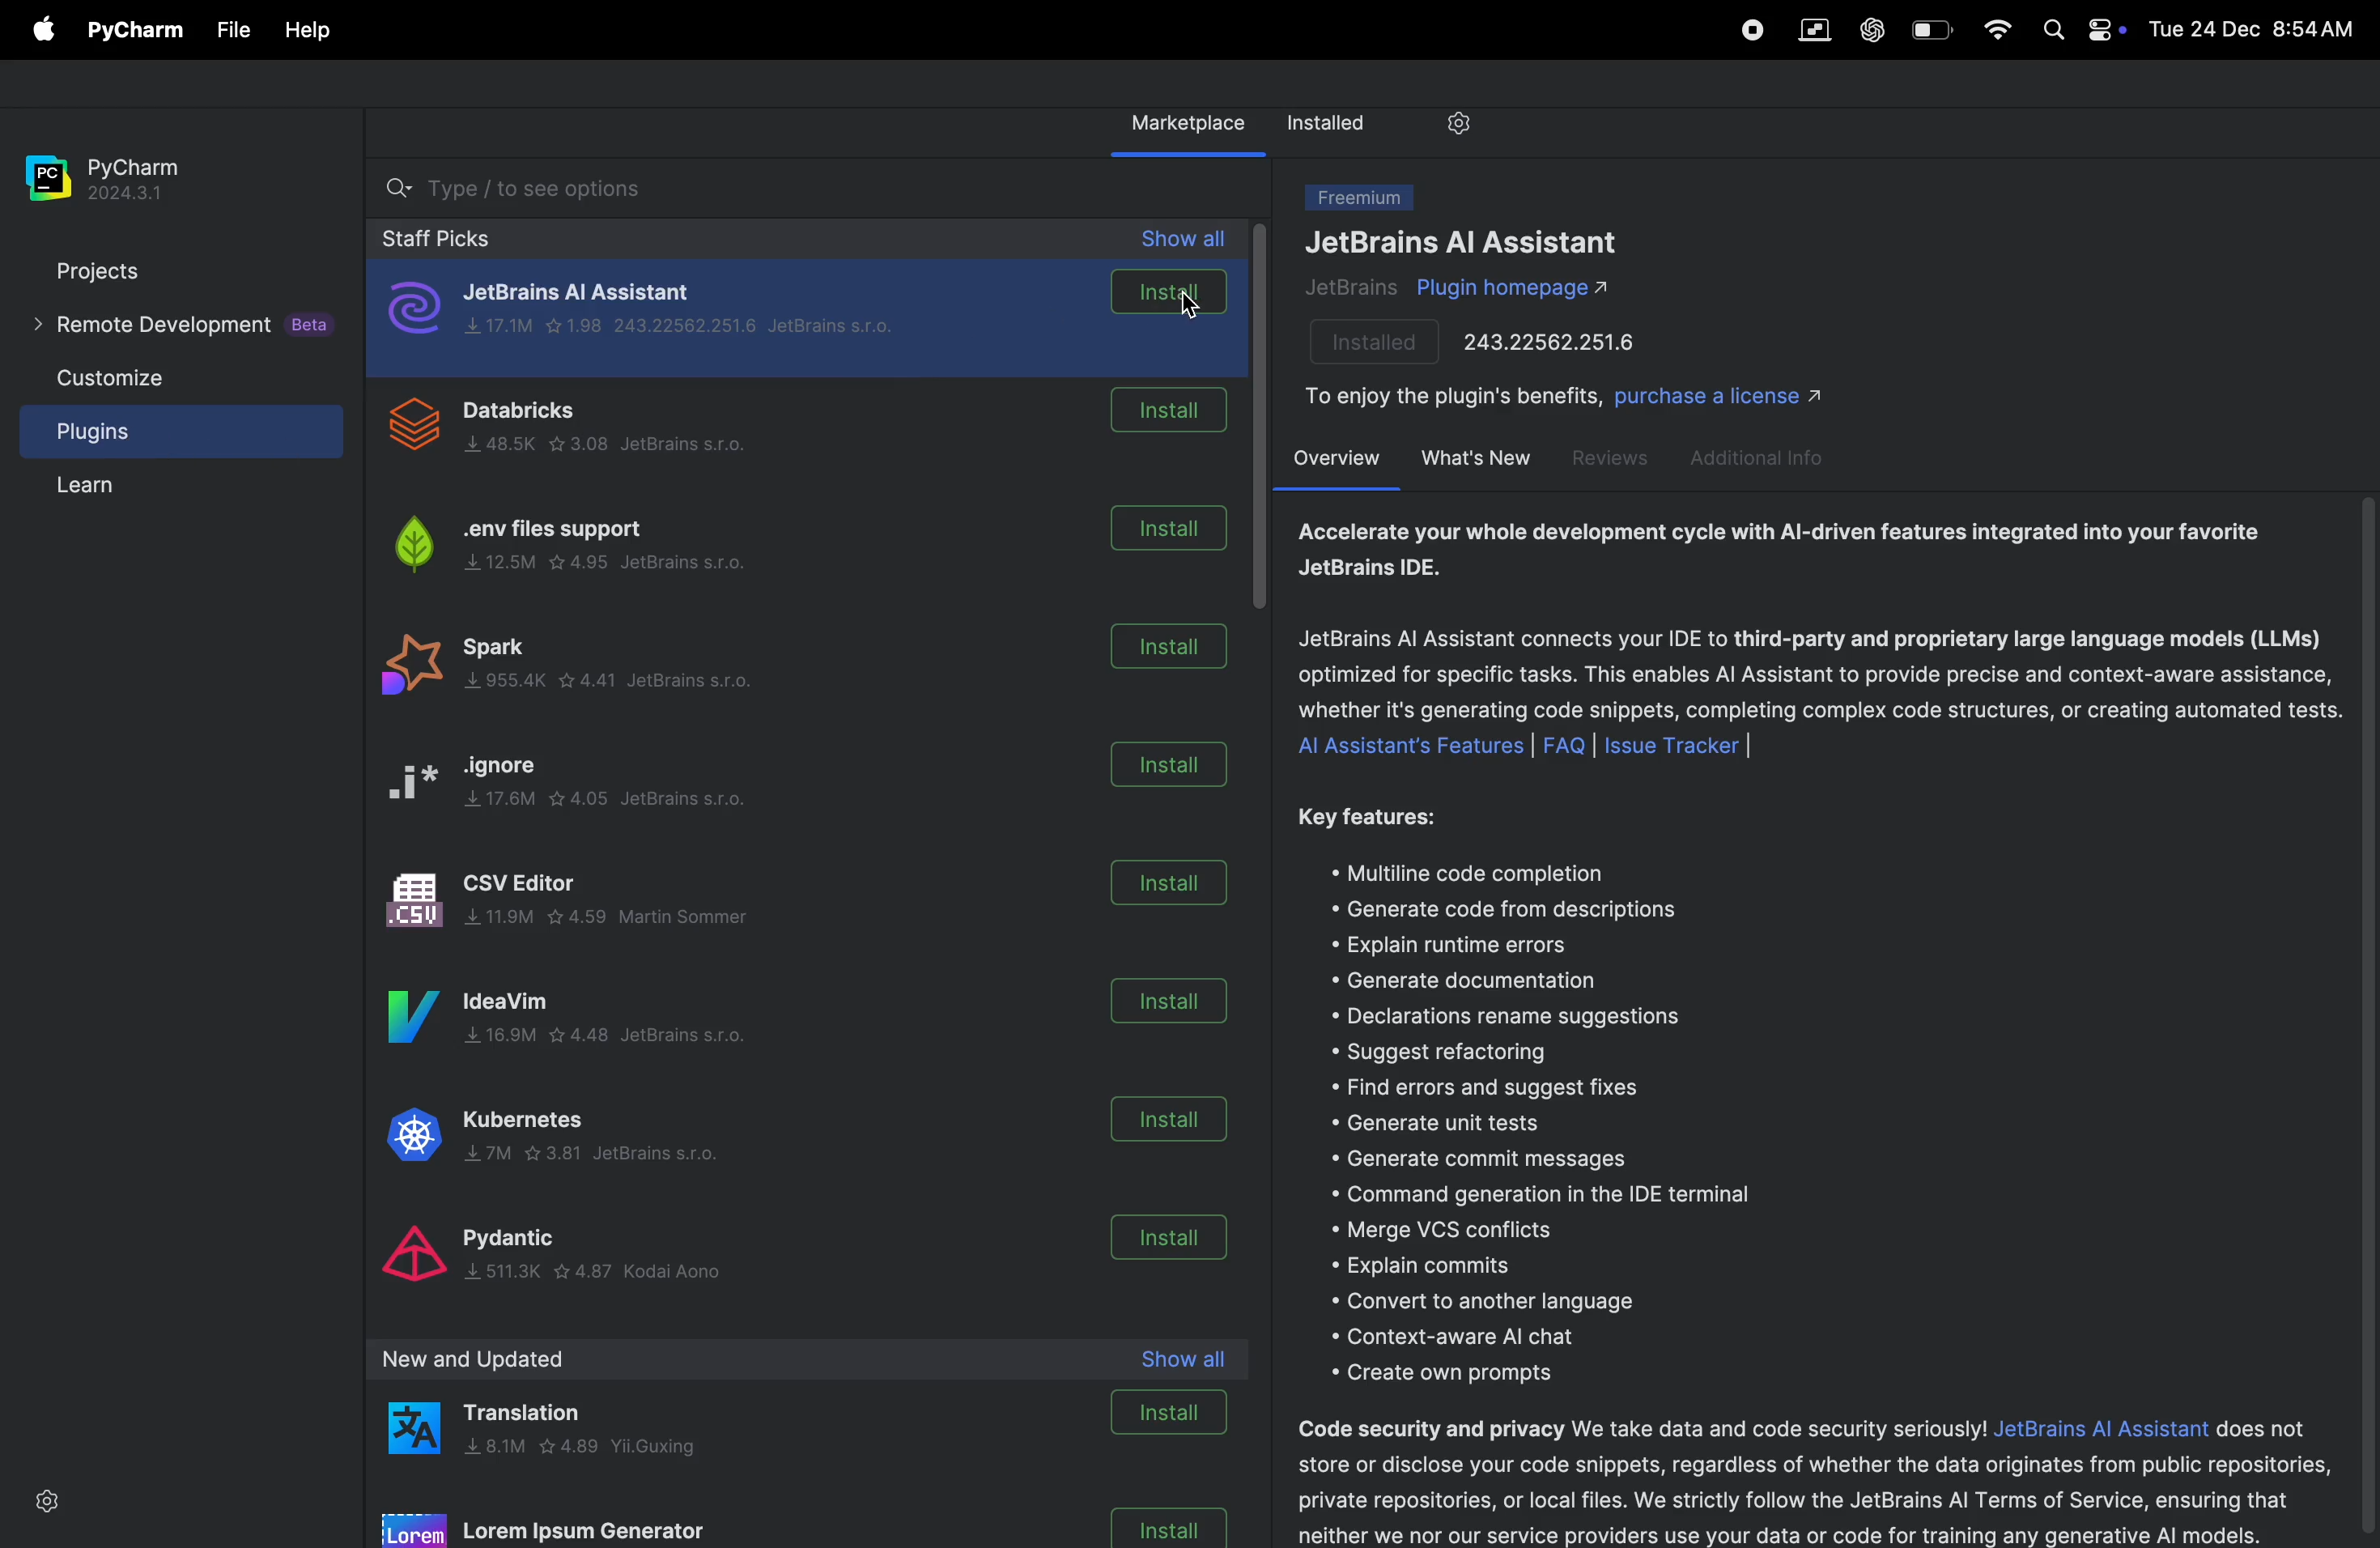 This screenshot has width=2380, height=1548. What do you see at coordinates (148, 272) in the screenshot?
I see `projects` at bounding box center [148, 272].